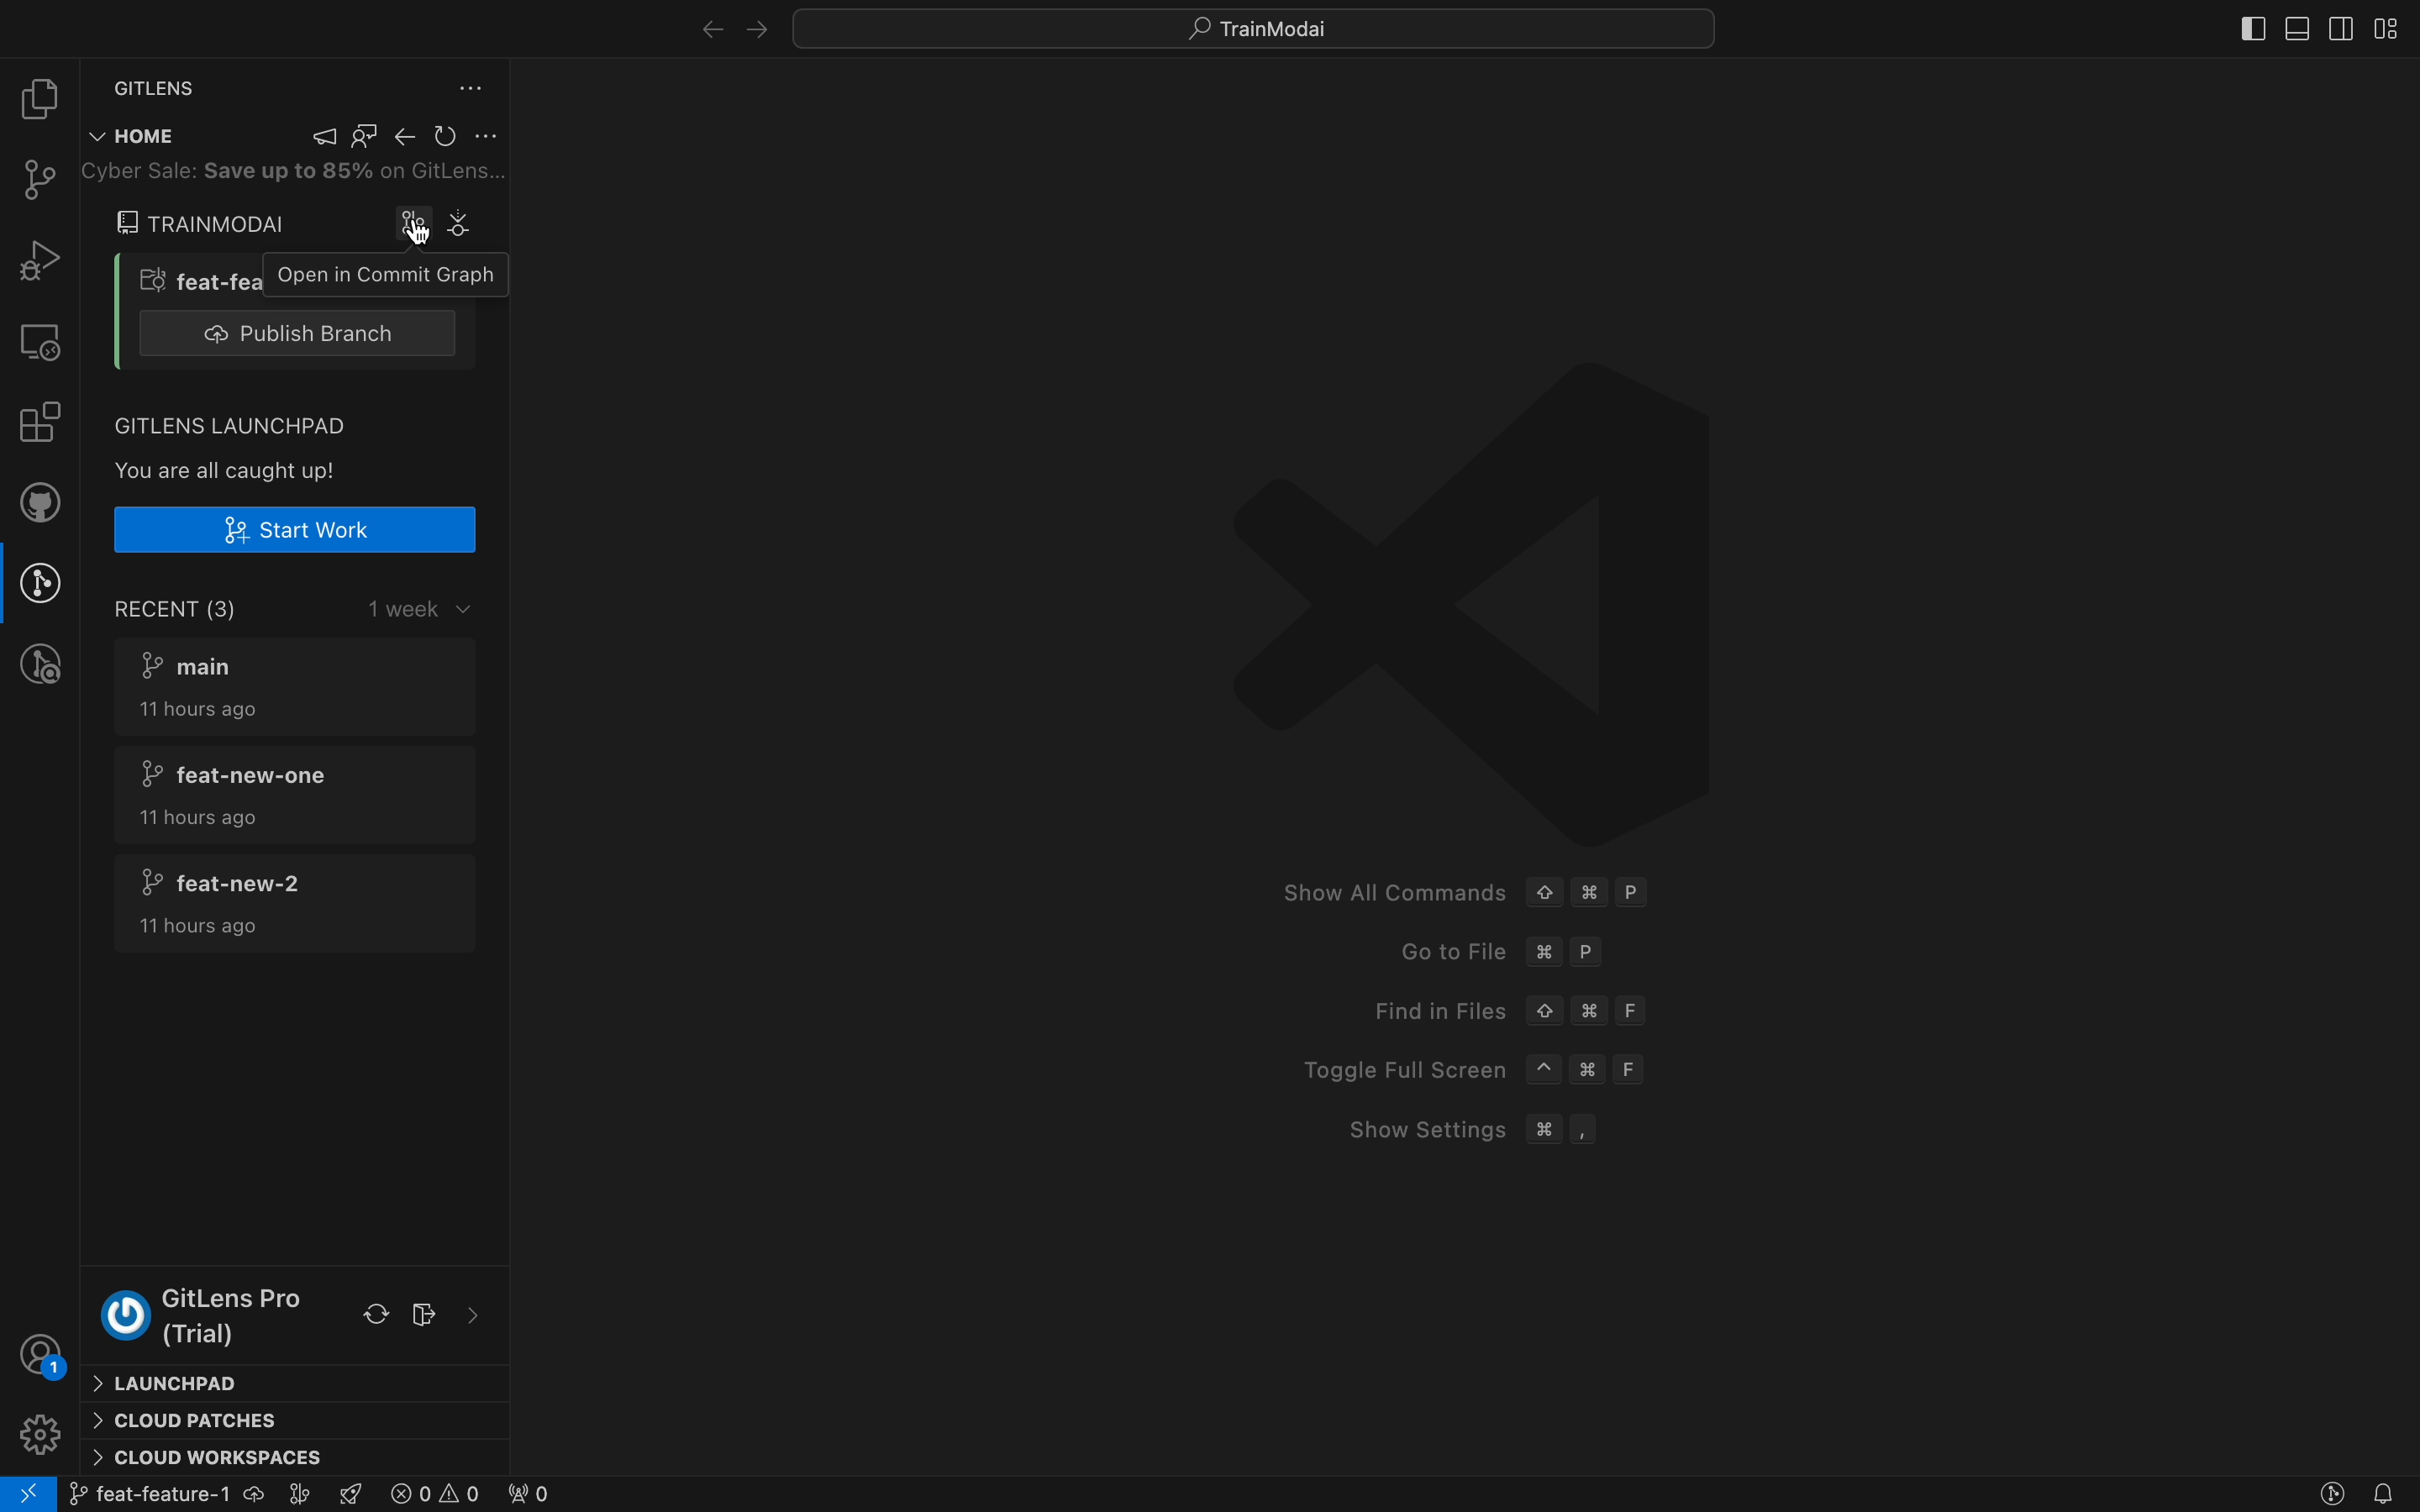  What do you see at coordinates (296, 1313) in the screenshot?
I see `upgrade section` at bounding box center [296, 1313].